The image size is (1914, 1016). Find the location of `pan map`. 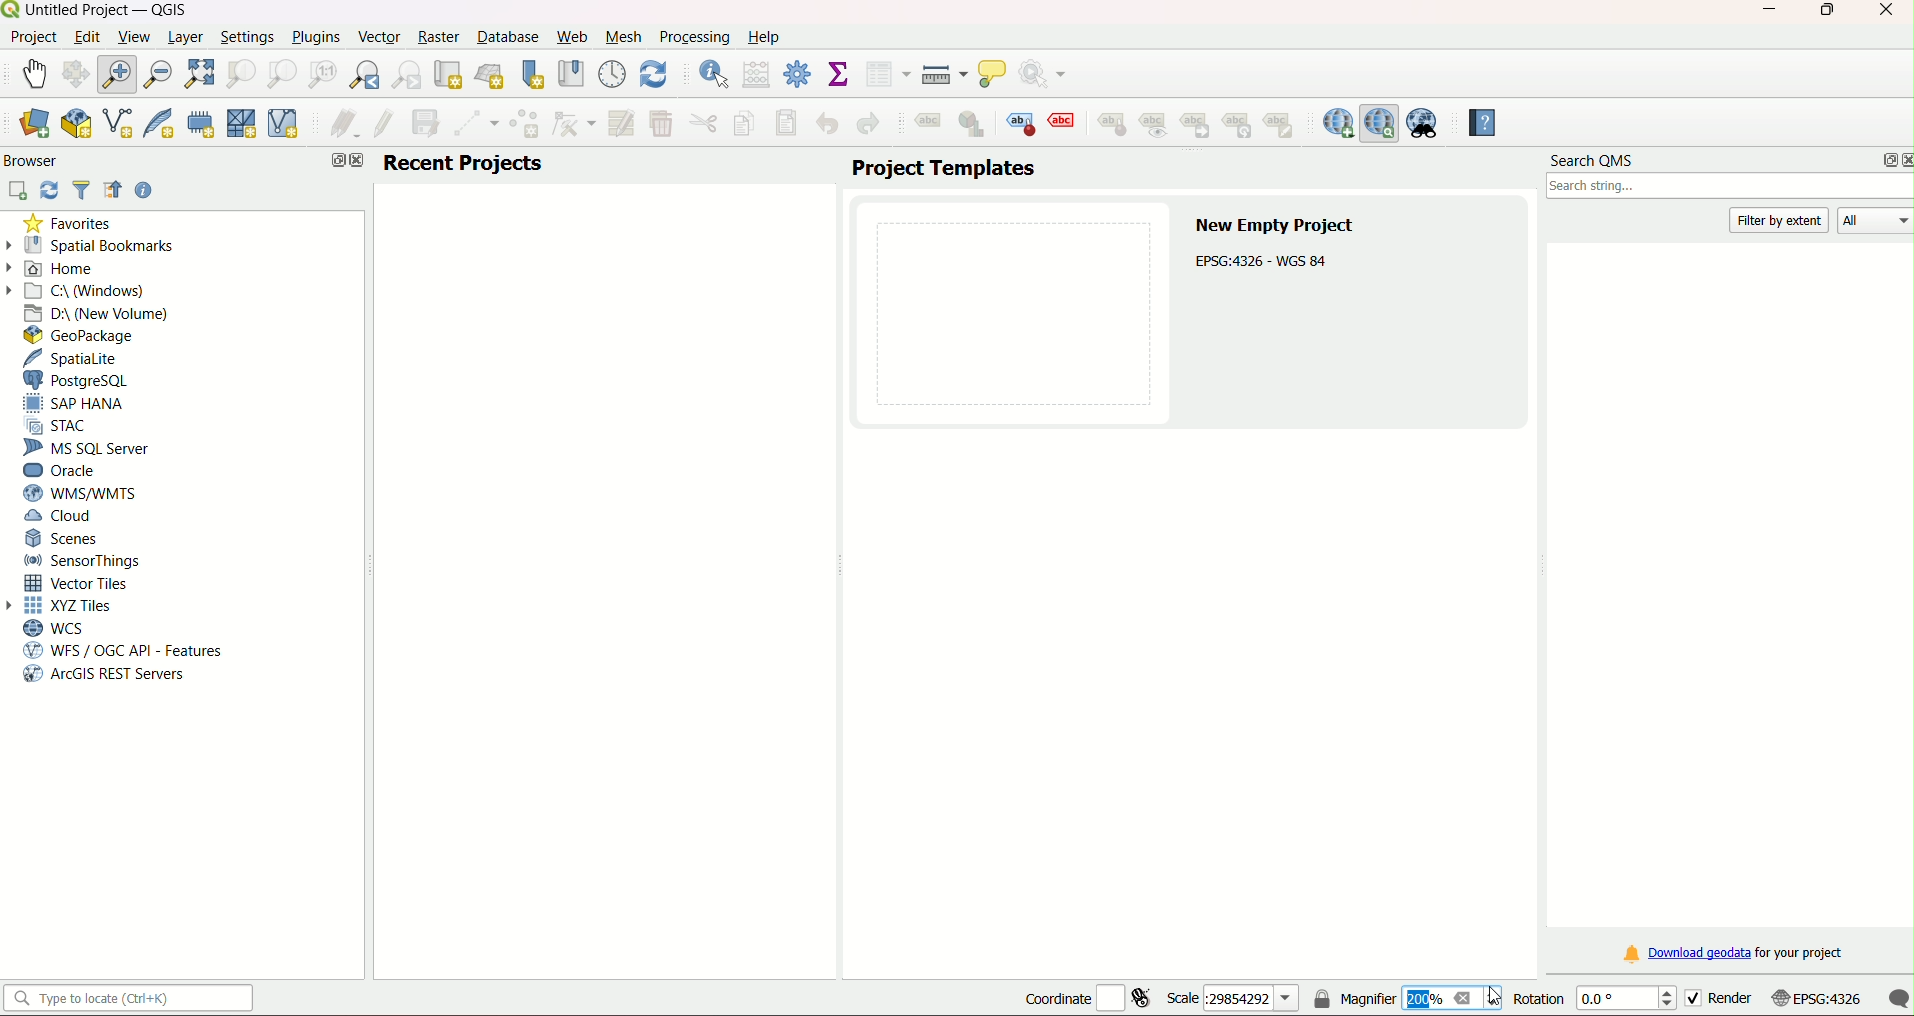

pan map is located at coordinates (35, 71).